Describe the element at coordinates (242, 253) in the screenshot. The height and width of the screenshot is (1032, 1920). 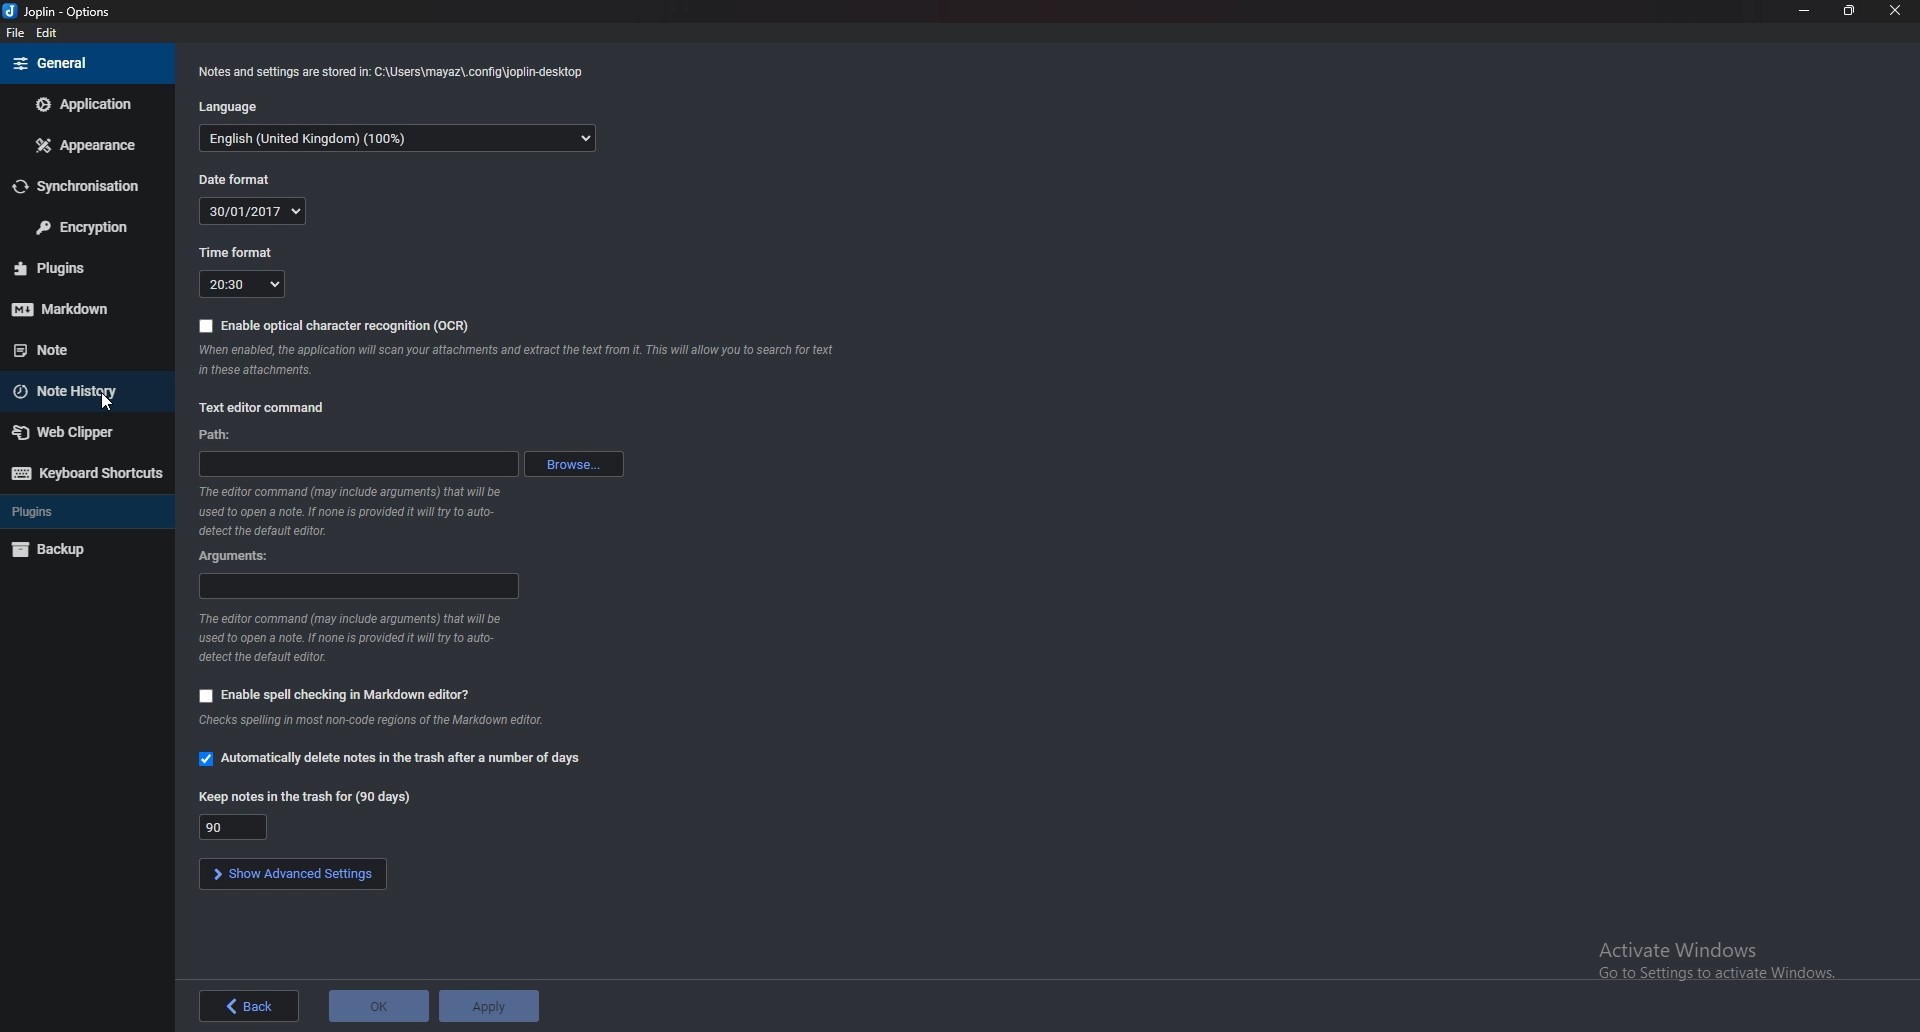
I see `Time format` at that location.